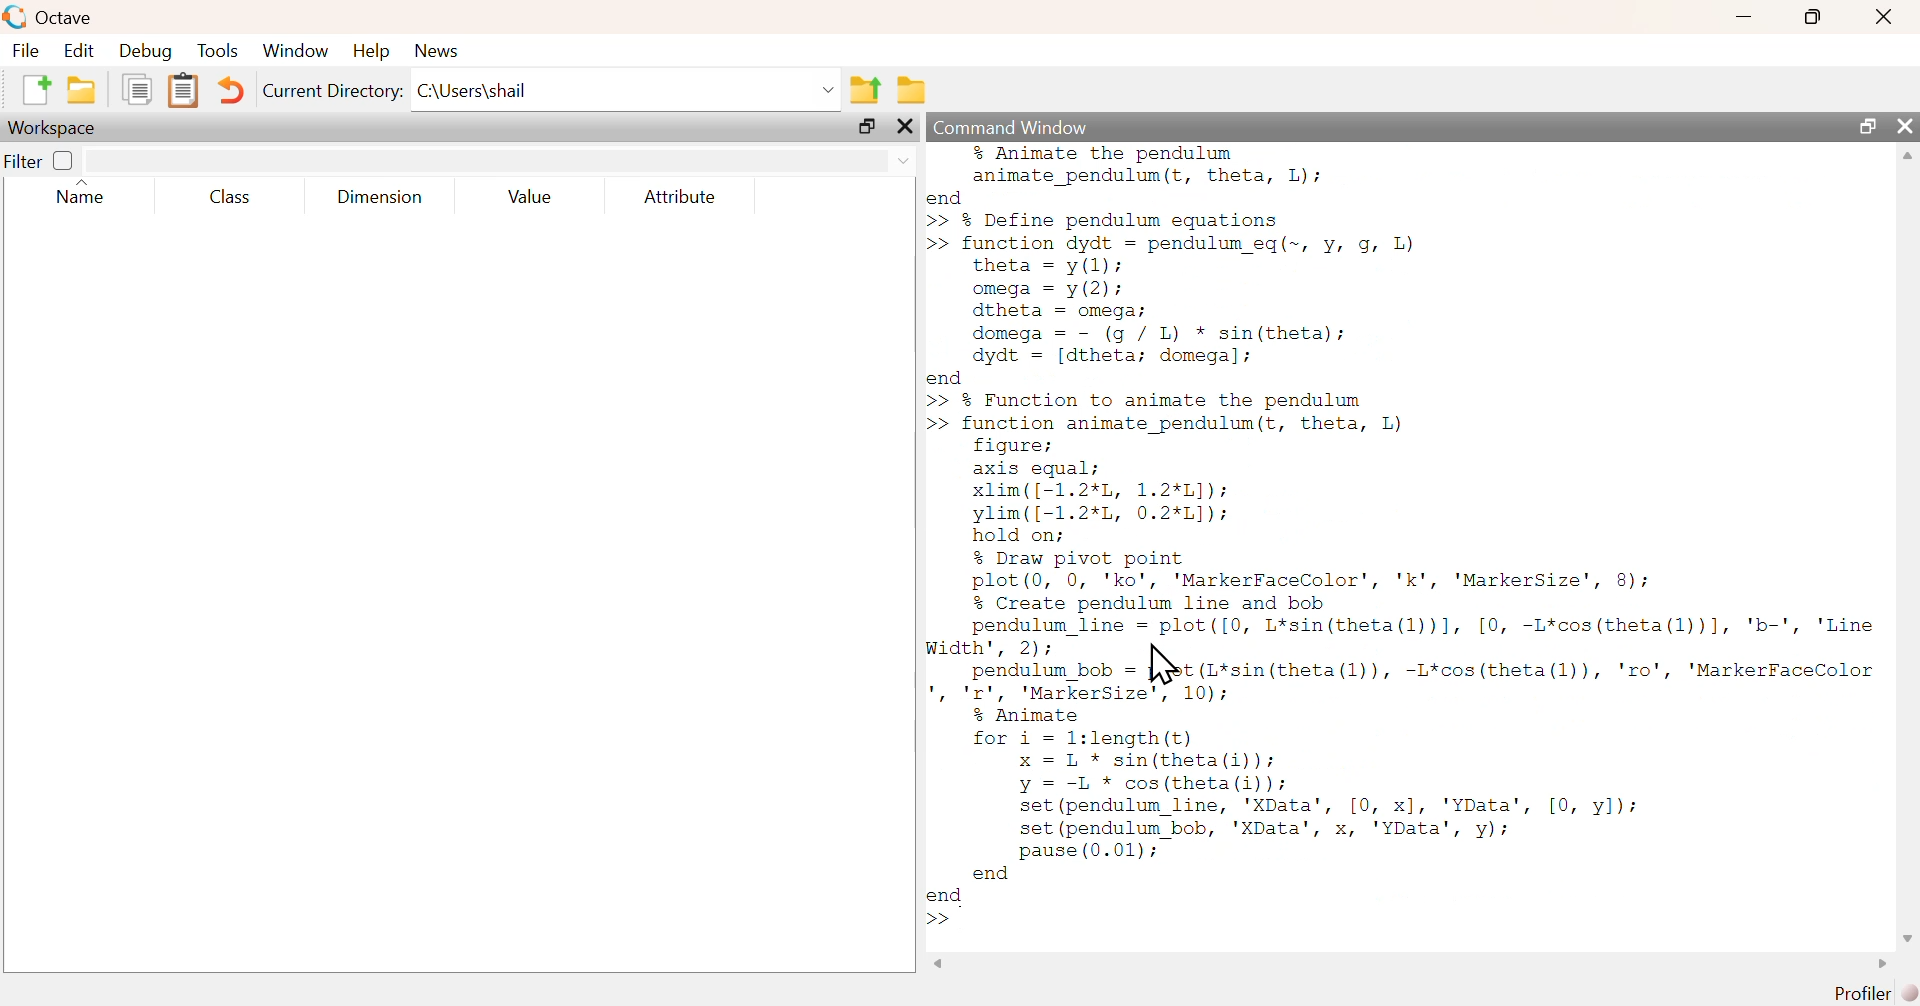  What do you see at coordinates (1815, 16) in the screenshot?
I see `Maximize` at bounding box center [1815, 16].